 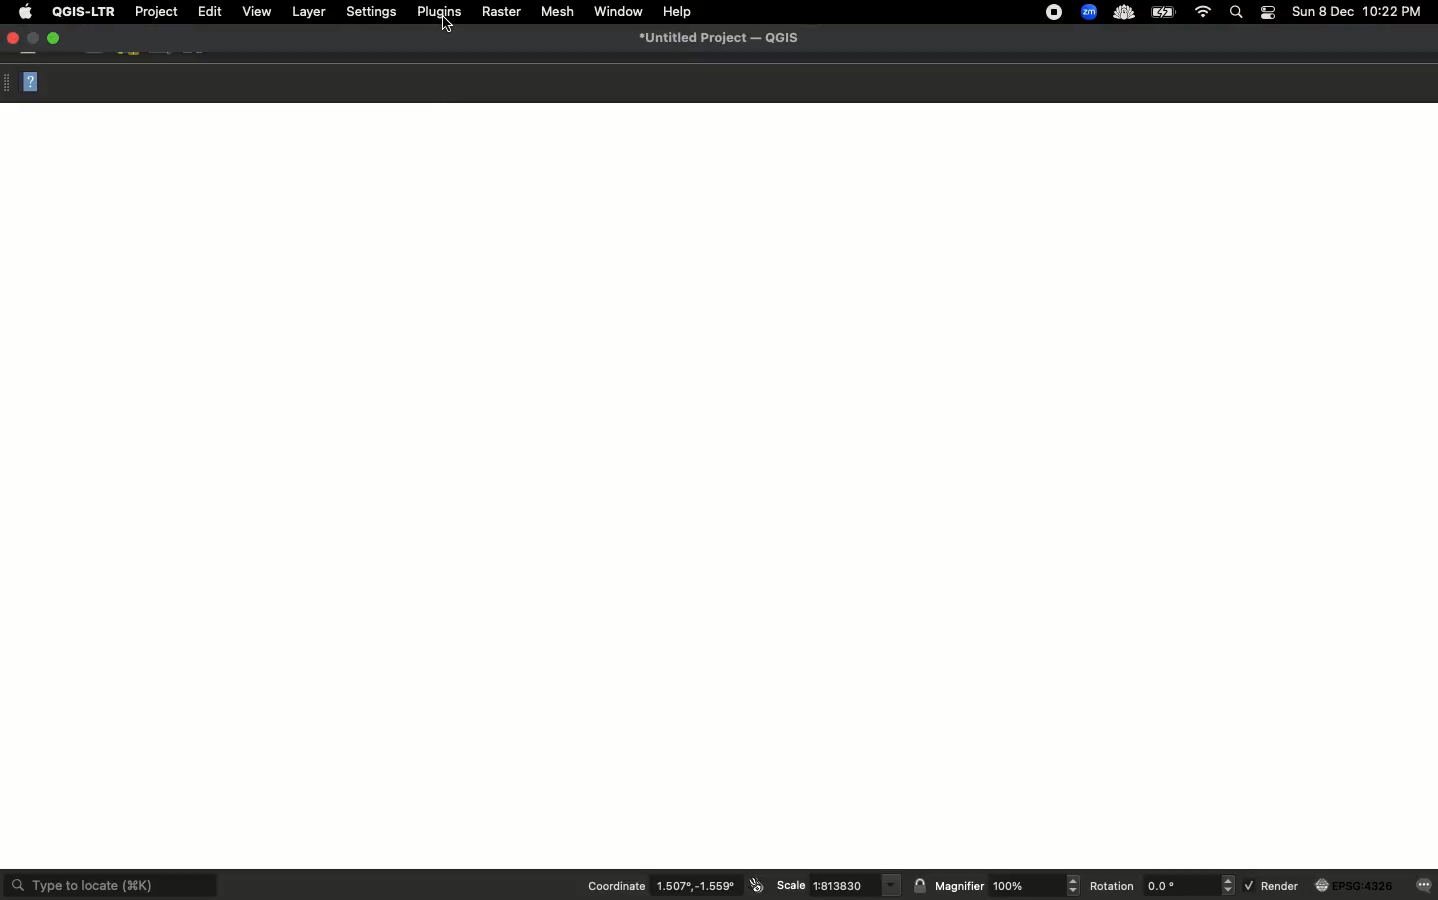 What do you see at coordinates (617, 10) in the screenshot?
I see `Window` at bounding box center [617, 10].